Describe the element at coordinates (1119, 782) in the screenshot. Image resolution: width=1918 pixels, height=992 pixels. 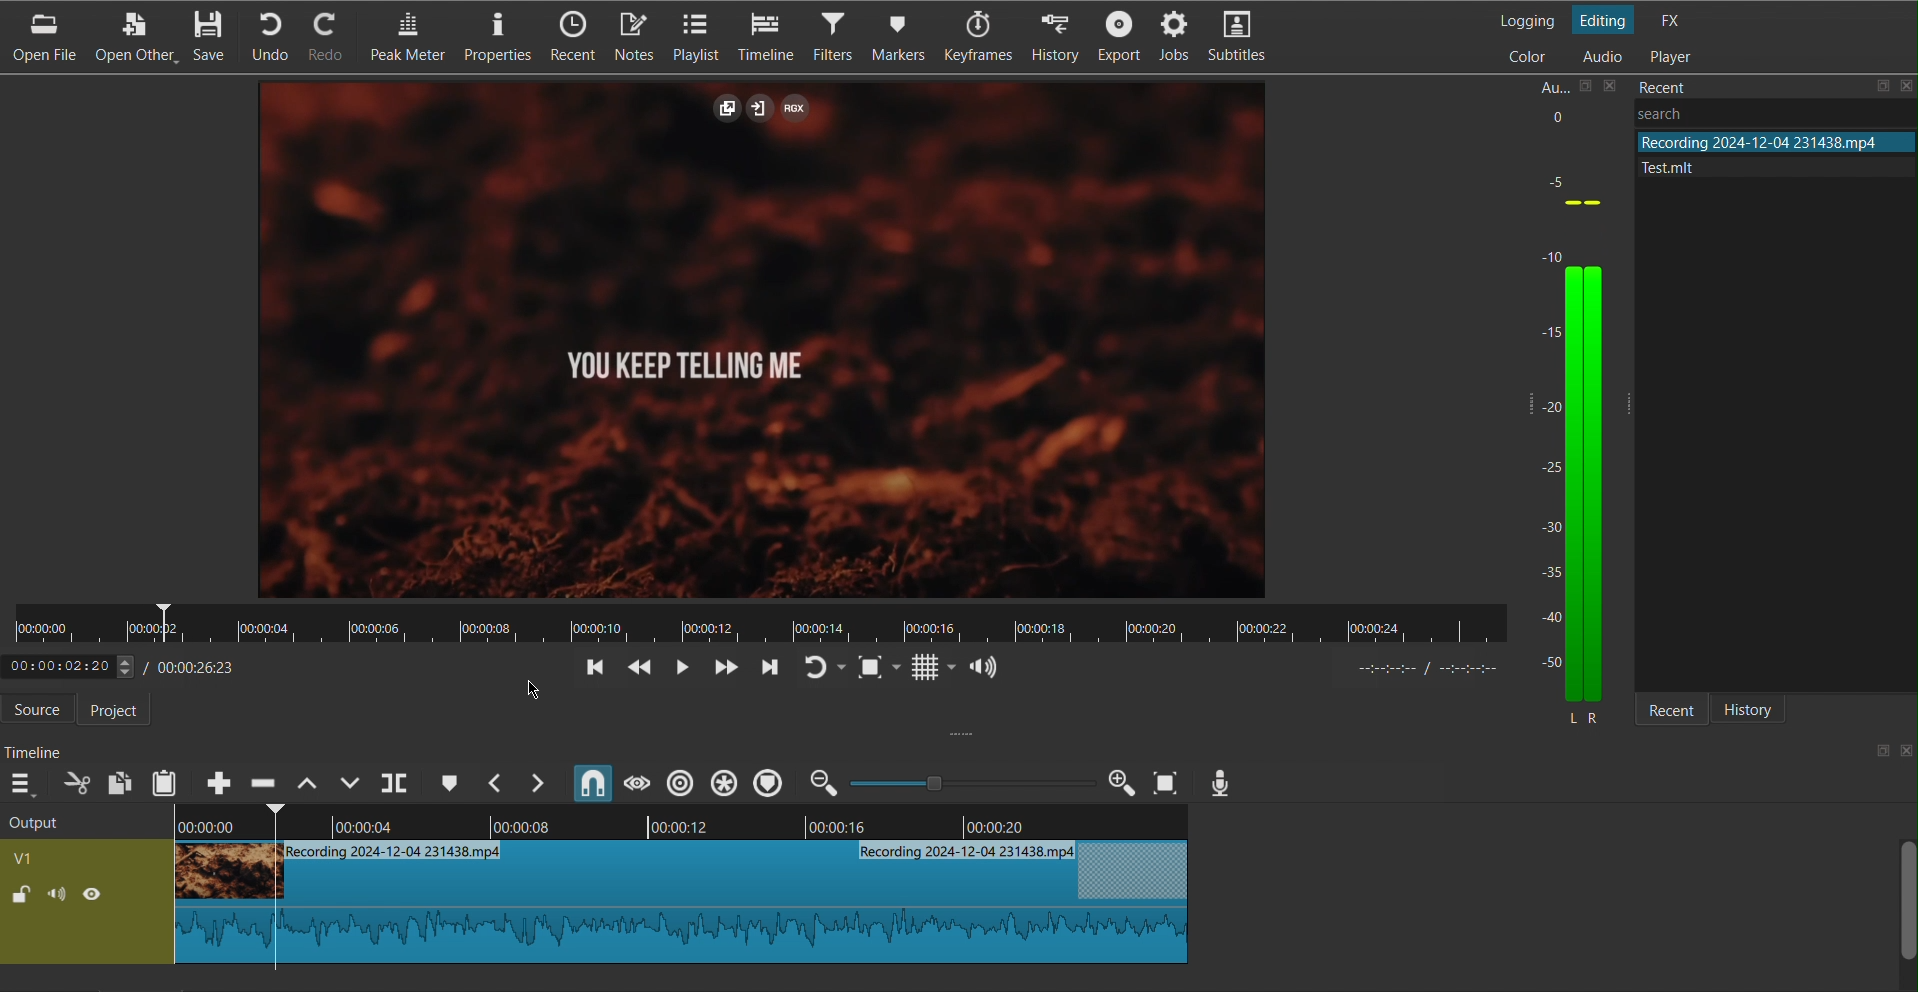
I see `Zoom` at that location.